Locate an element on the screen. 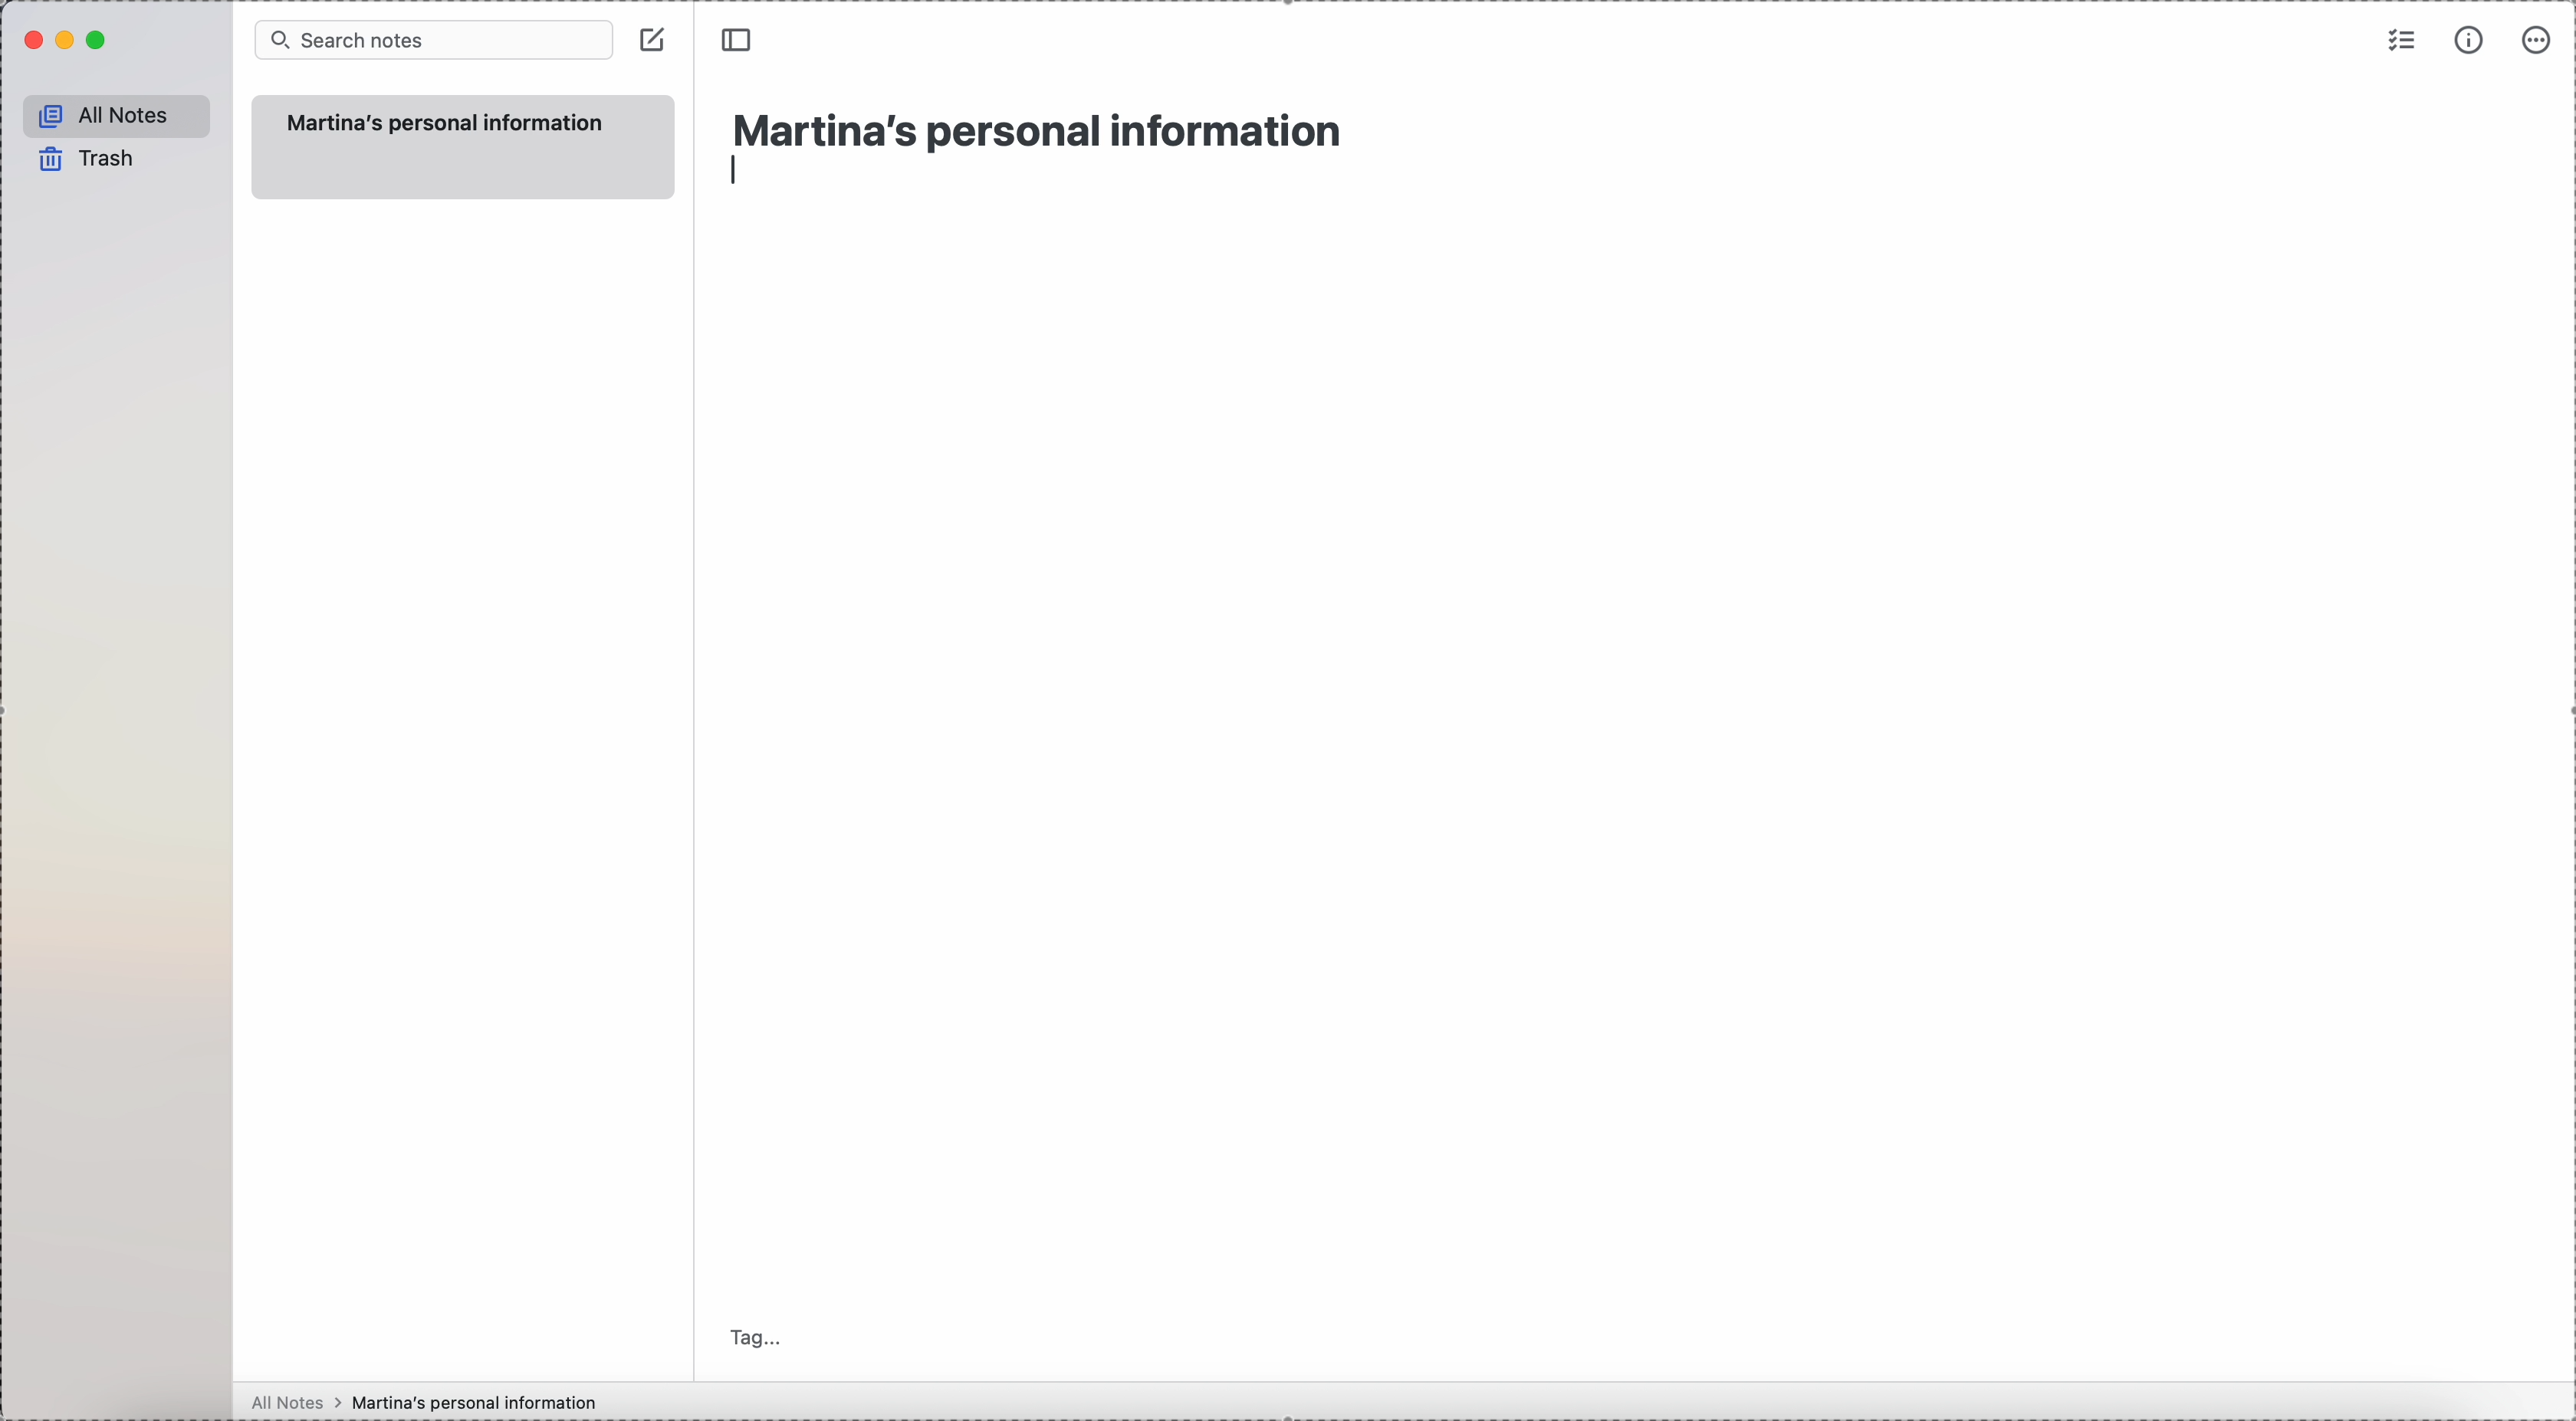  all notes is located at coordinates (115, 115).